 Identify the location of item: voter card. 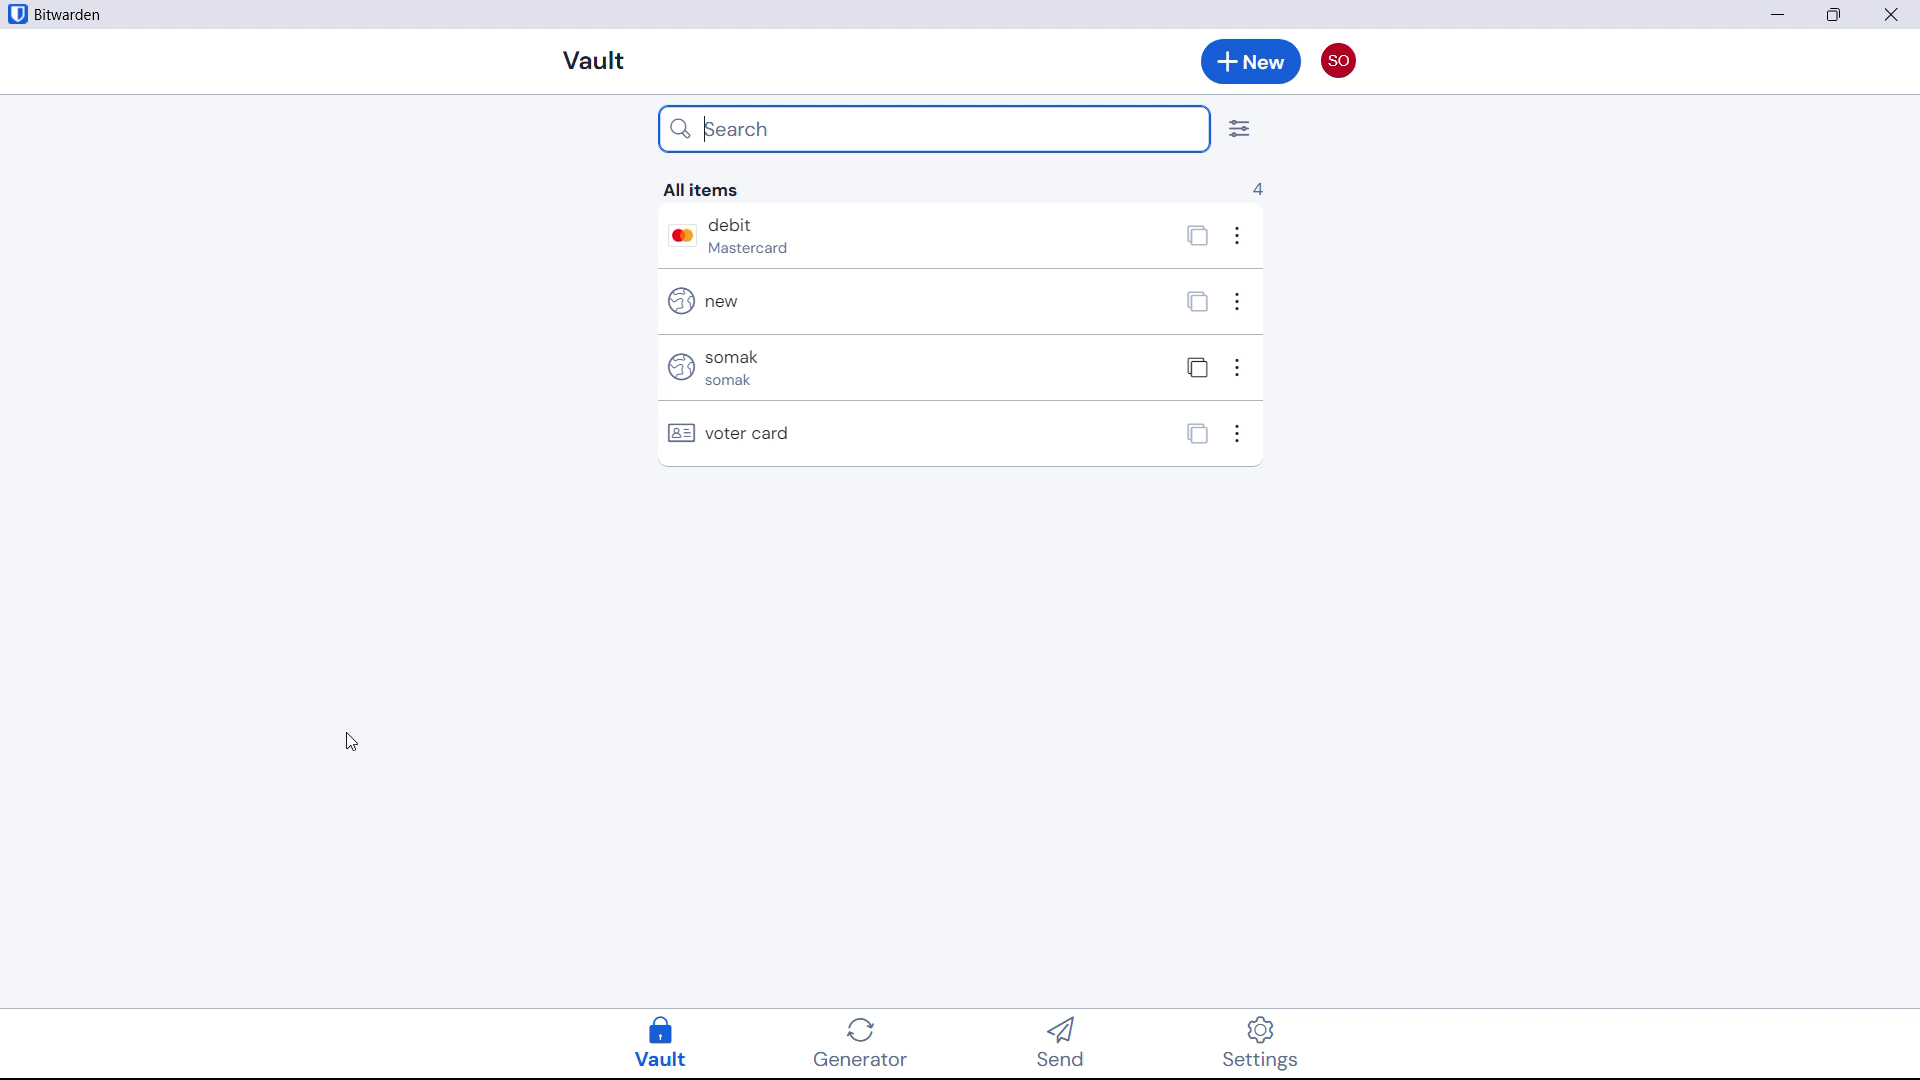
(930, 429).